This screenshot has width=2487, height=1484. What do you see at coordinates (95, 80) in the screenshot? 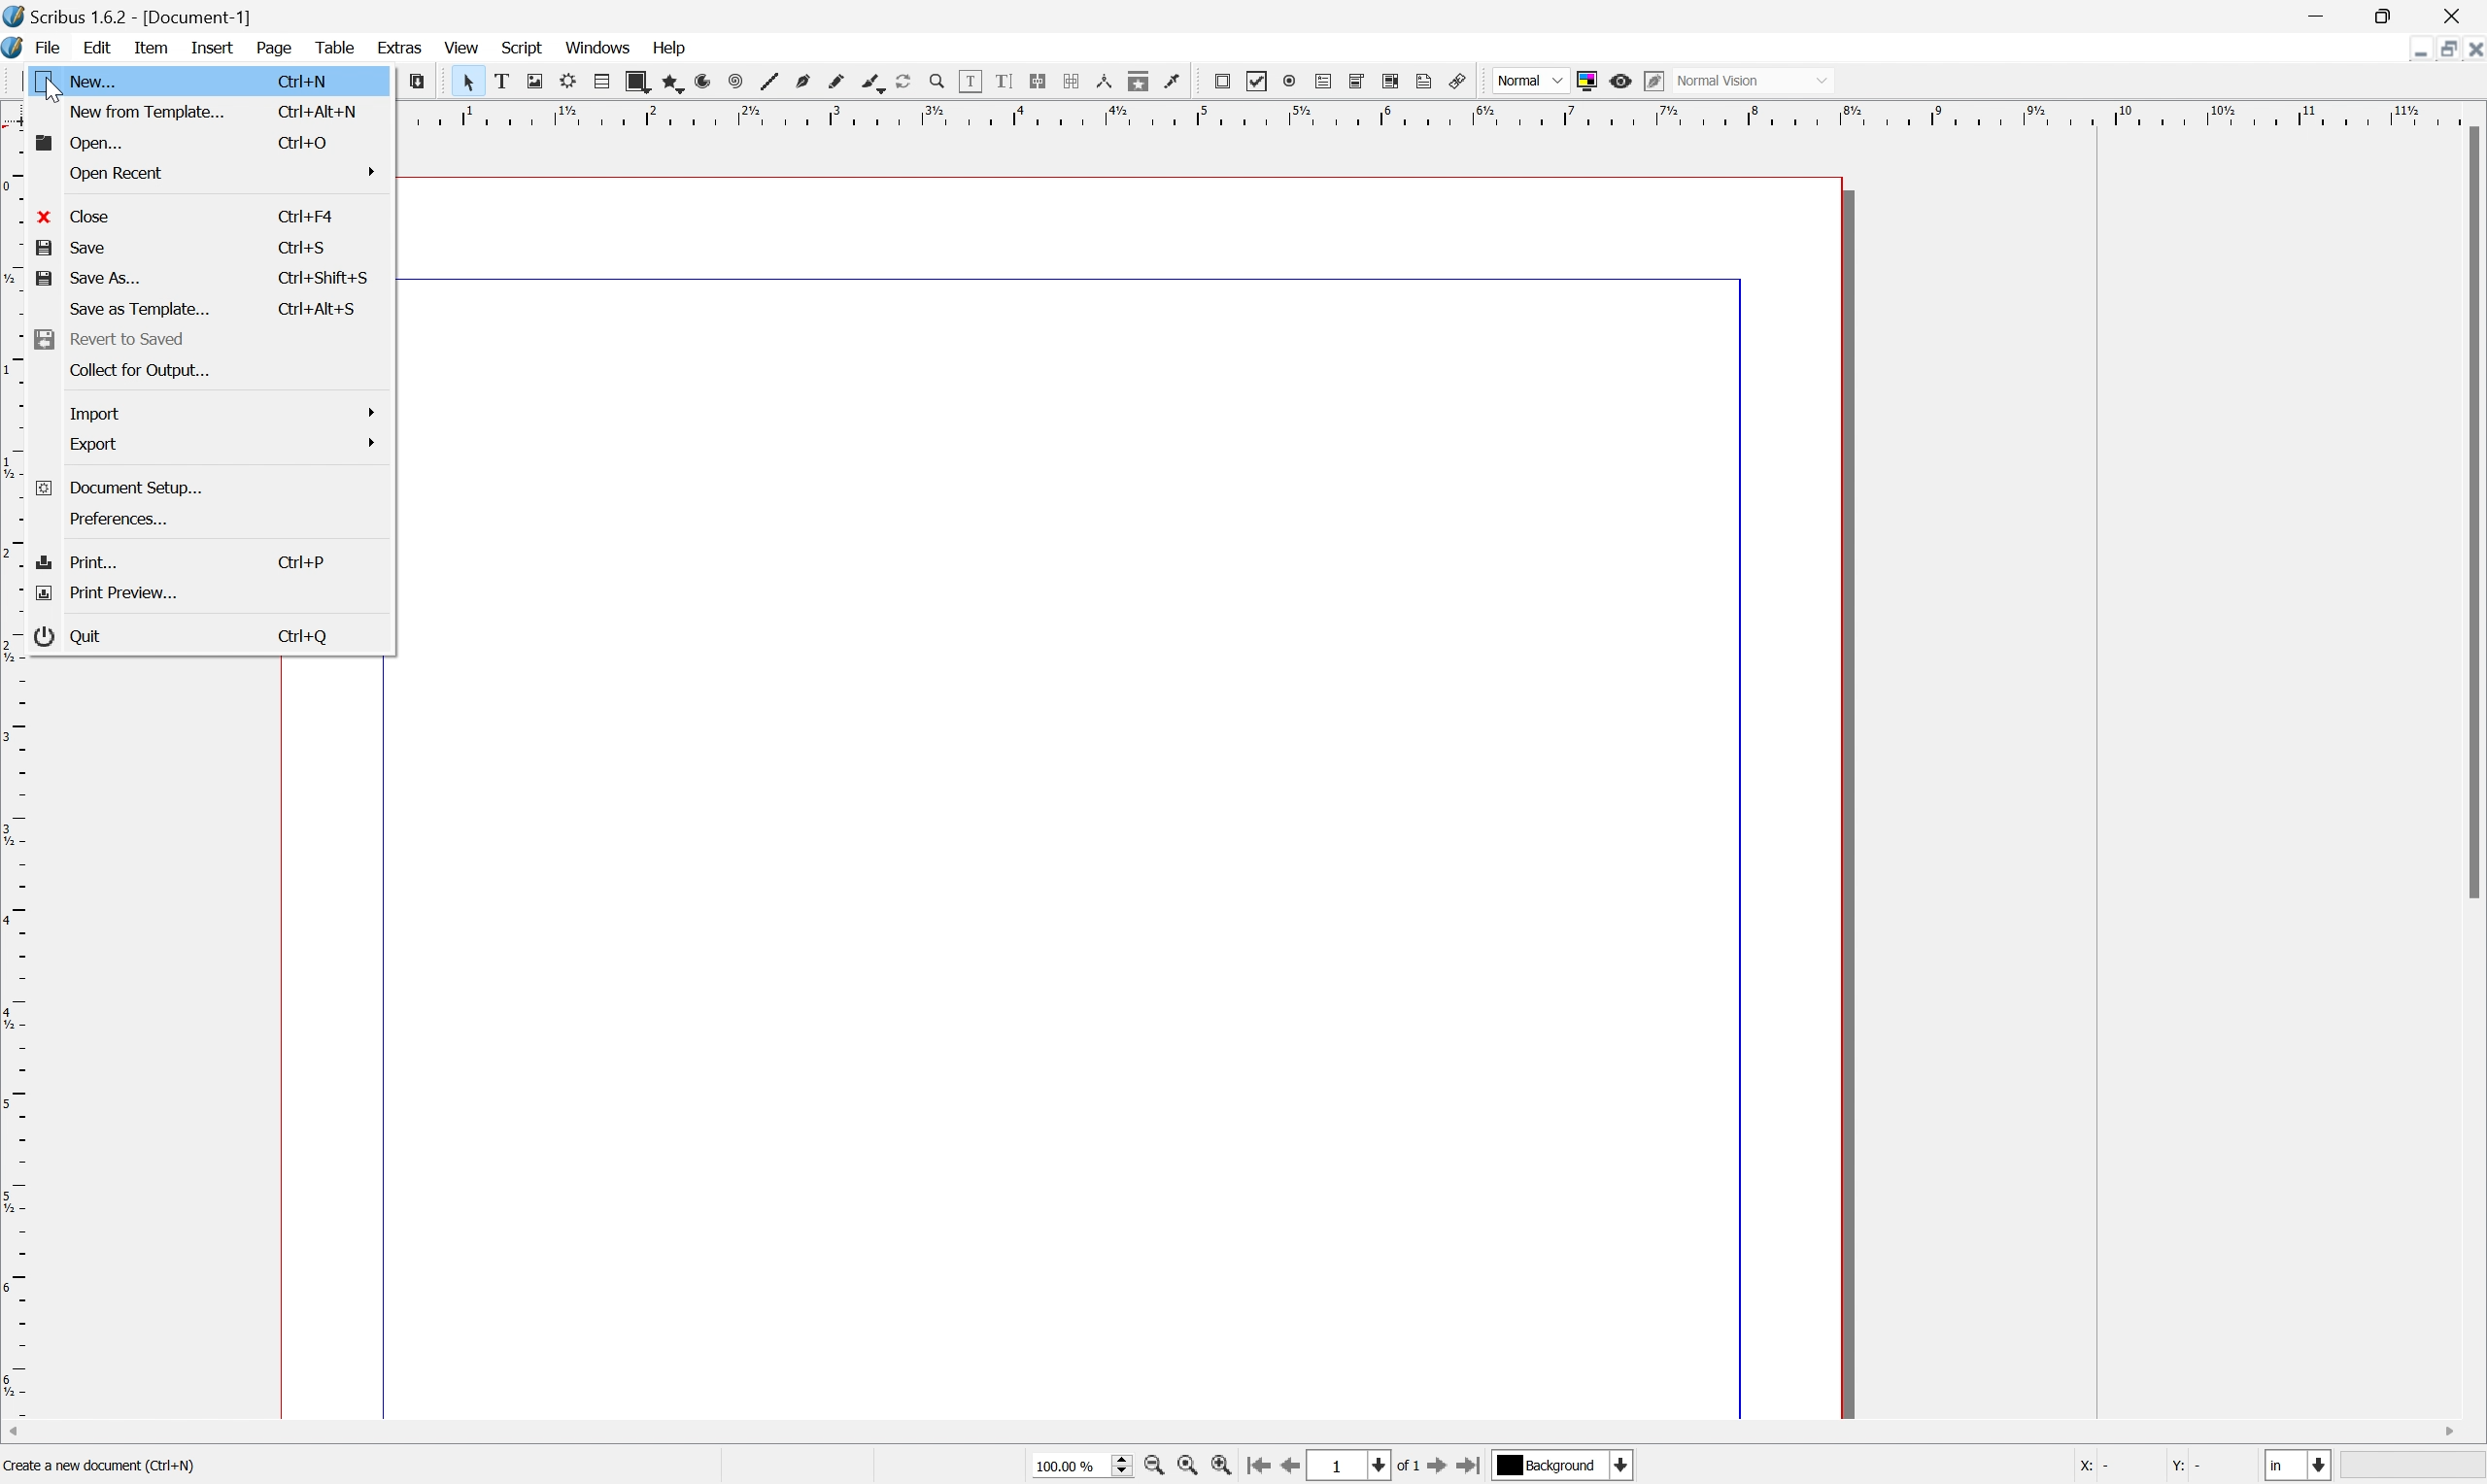
I see `new` at bounding box center [95, 80].